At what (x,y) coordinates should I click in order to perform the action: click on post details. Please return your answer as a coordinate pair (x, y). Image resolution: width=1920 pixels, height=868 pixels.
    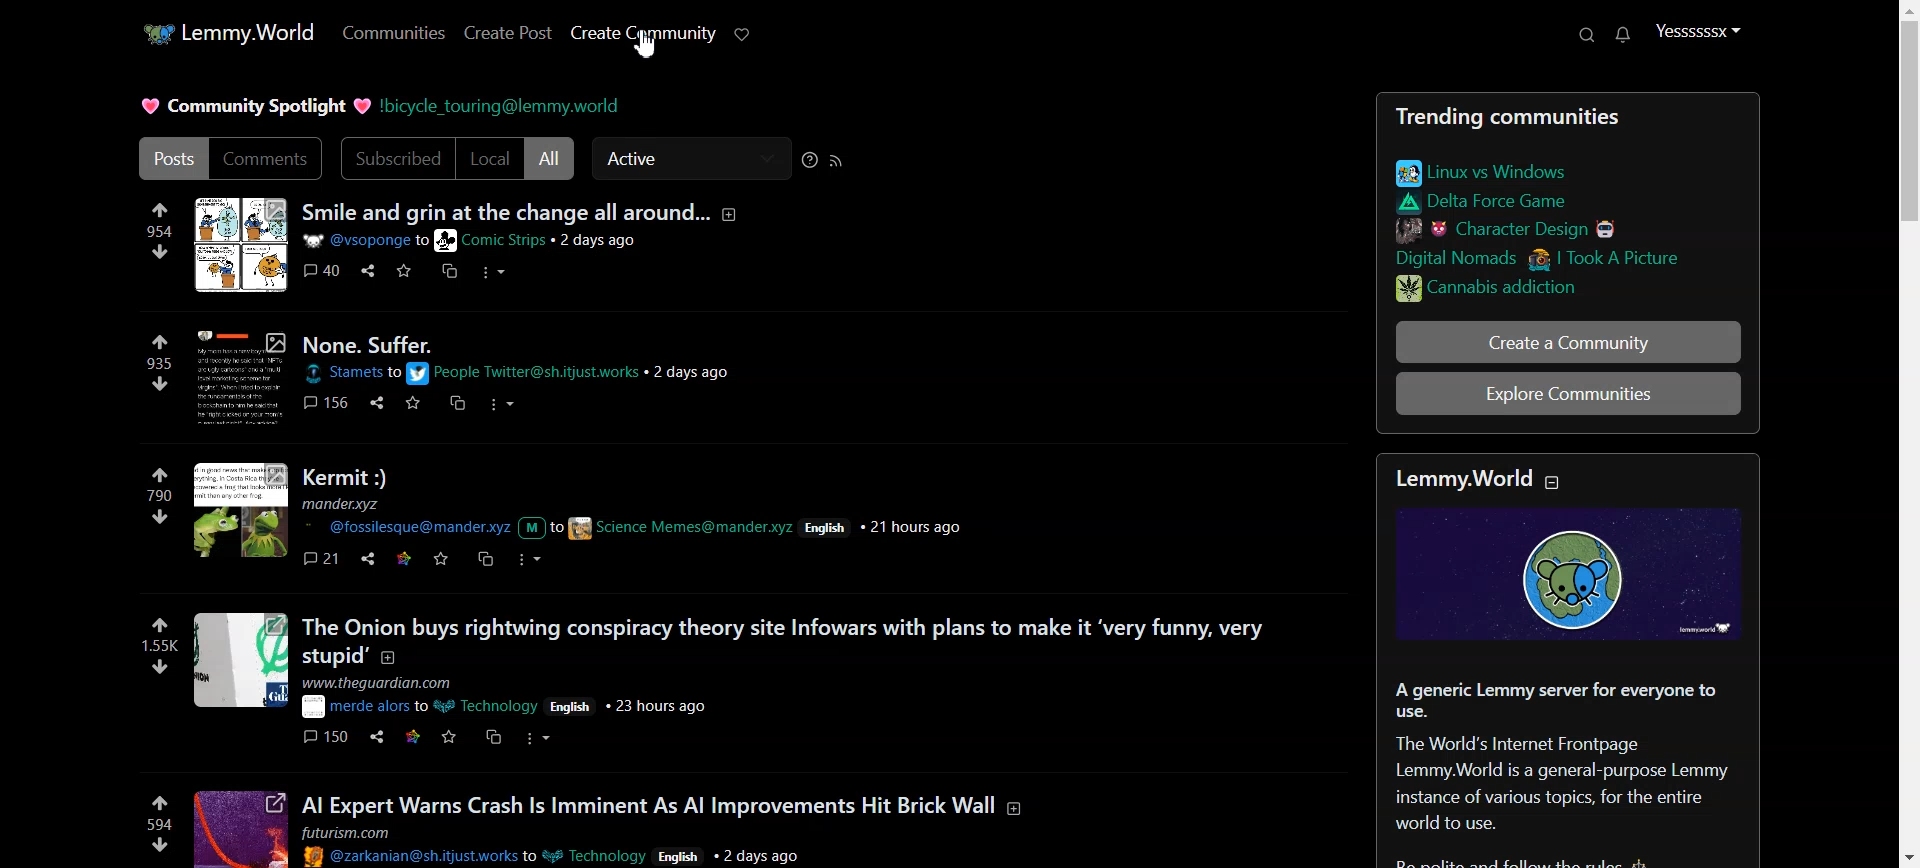
    Looking at the image, I should click on (496, 241).